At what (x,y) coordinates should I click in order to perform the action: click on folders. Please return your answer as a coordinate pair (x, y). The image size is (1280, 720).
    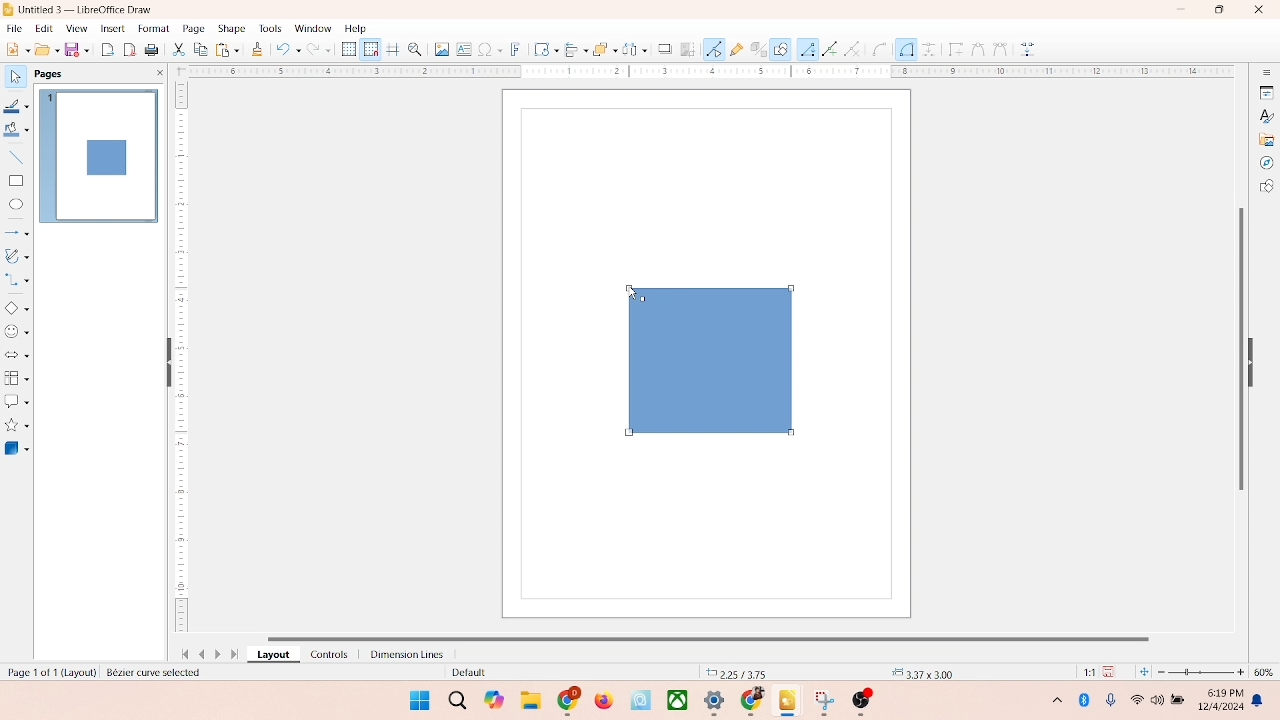
    Looking at the image, I should click on (530, 698).